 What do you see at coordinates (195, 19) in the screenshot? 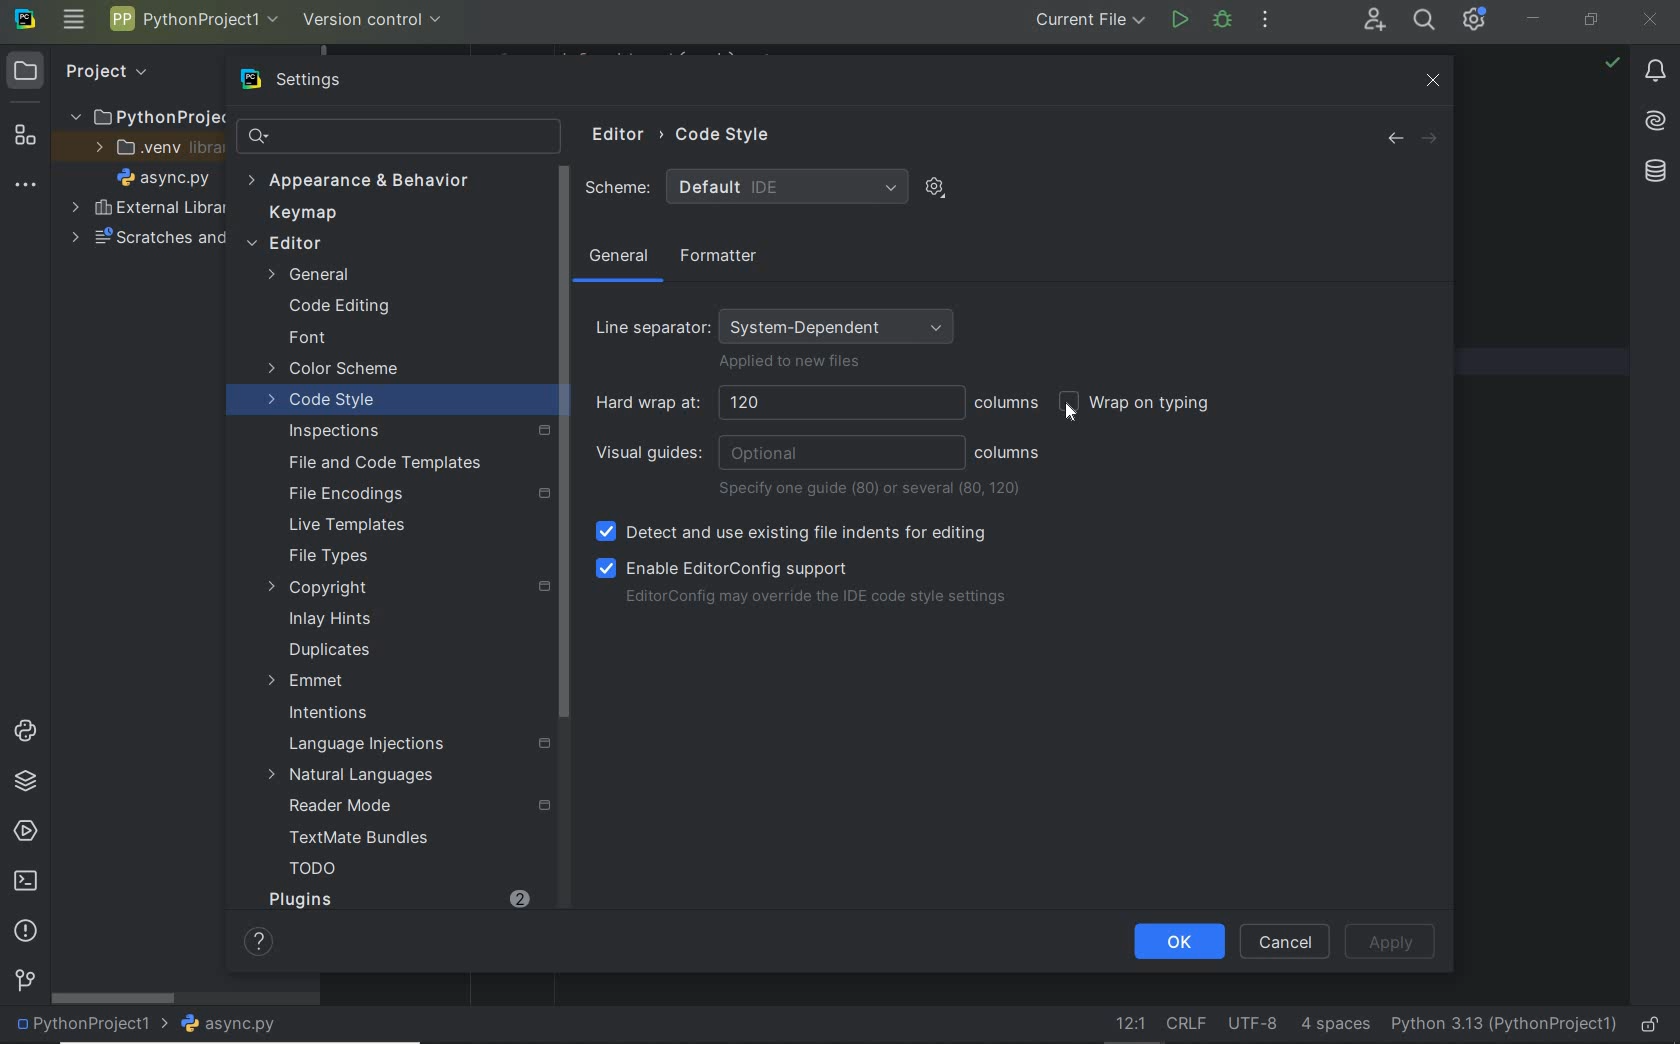
I see `project name` at bounding box center [195, 19].